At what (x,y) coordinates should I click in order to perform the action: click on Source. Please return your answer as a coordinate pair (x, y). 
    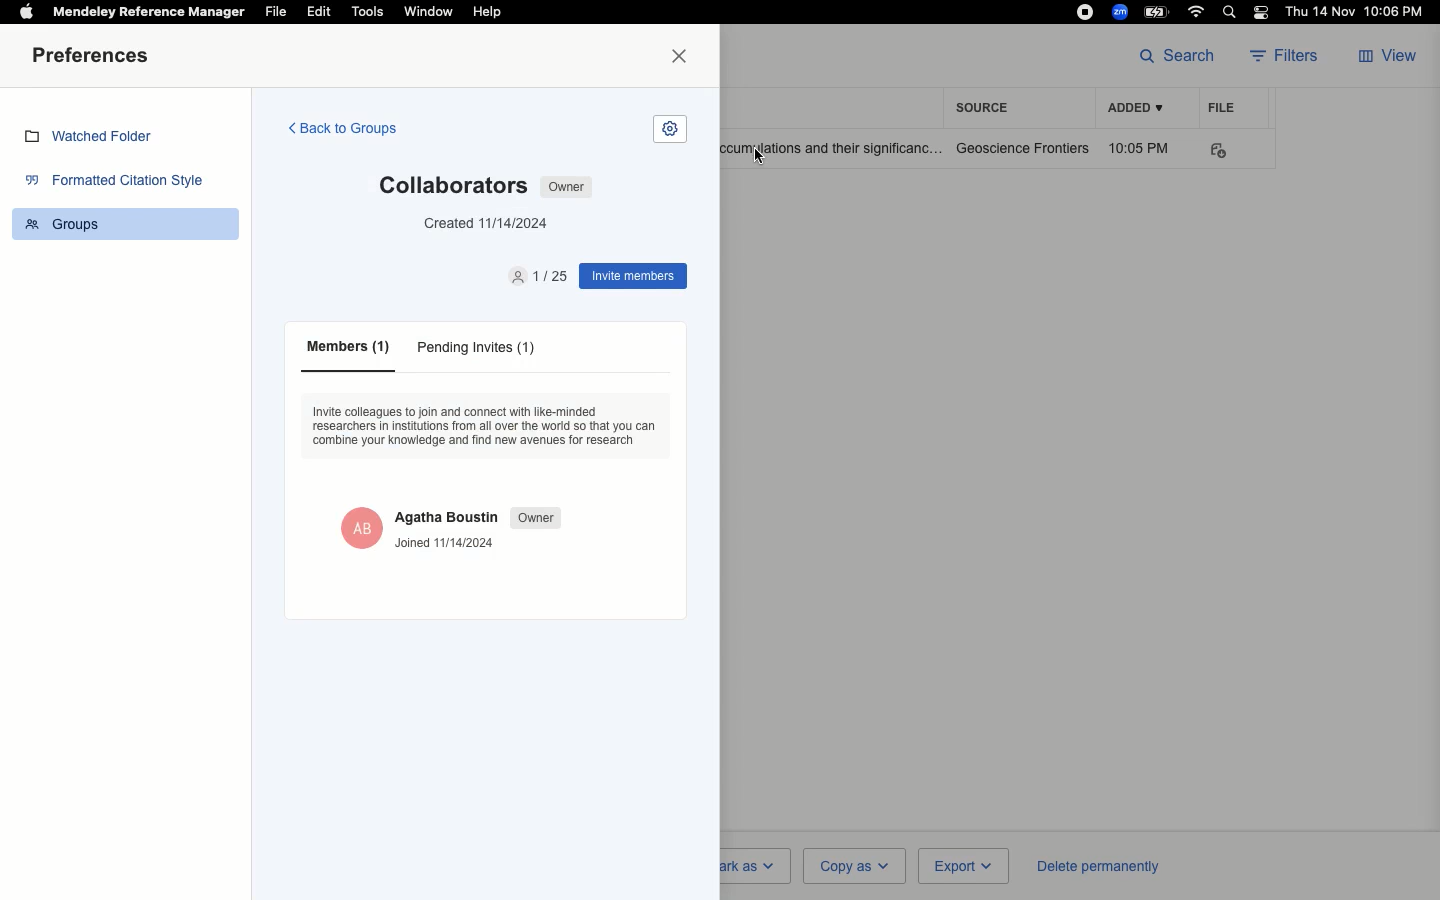
    Looking at the image, I should click on (988, 107).